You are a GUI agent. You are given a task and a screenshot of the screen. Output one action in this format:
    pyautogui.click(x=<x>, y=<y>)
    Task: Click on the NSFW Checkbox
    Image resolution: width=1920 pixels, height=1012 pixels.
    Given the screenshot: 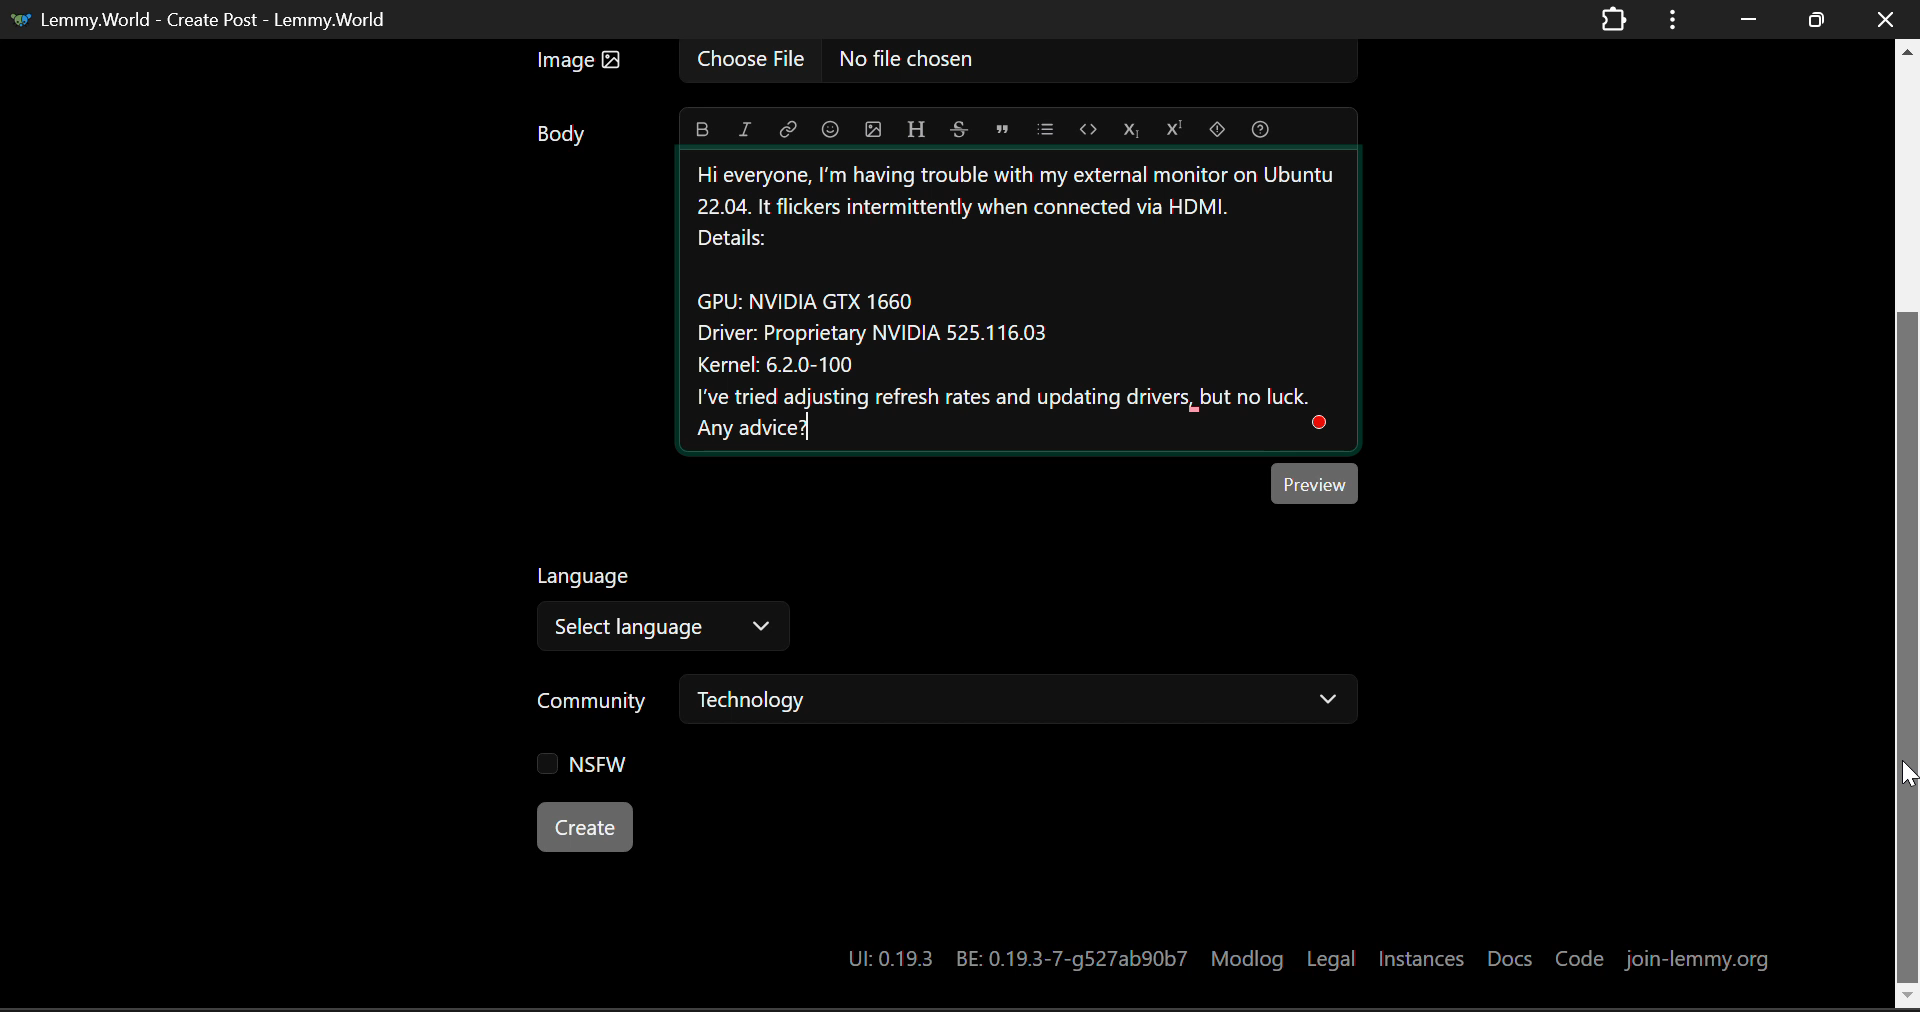 What is the action you would take?
    pyautogui.click(x=586, y=769)
    